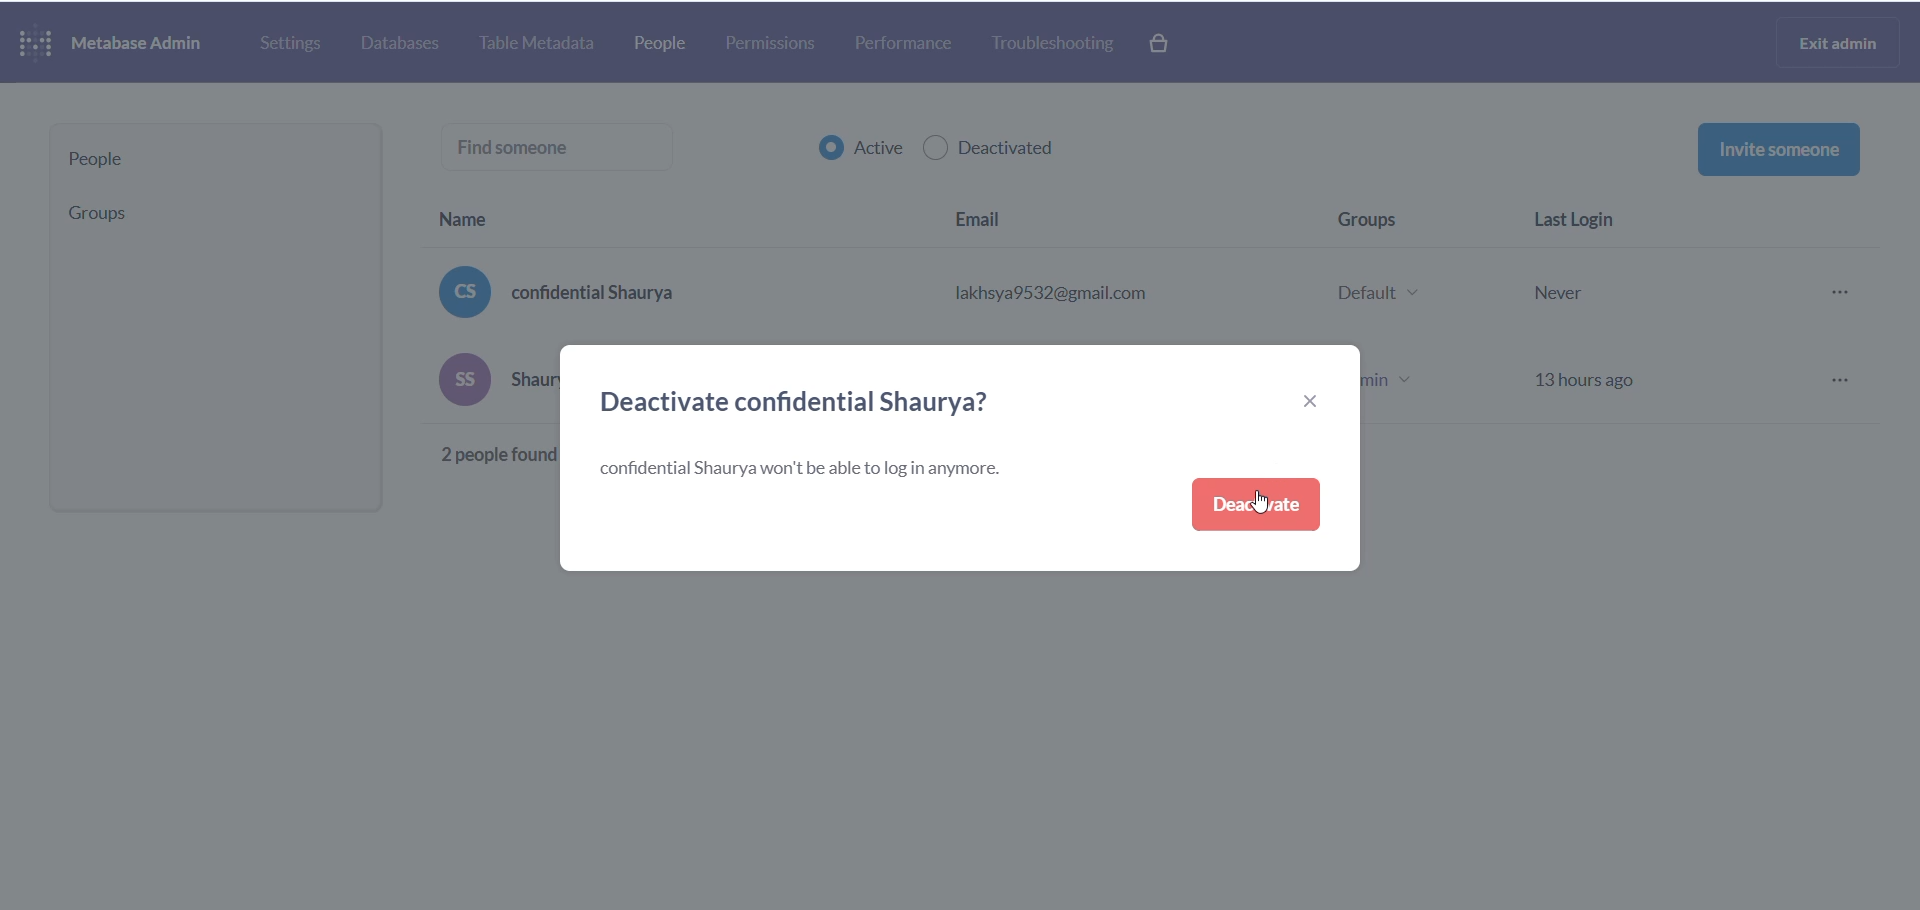  What do you see at coordinates (293, 42) in the screenshot?
I see `settings` at bounding box center [293, 42].